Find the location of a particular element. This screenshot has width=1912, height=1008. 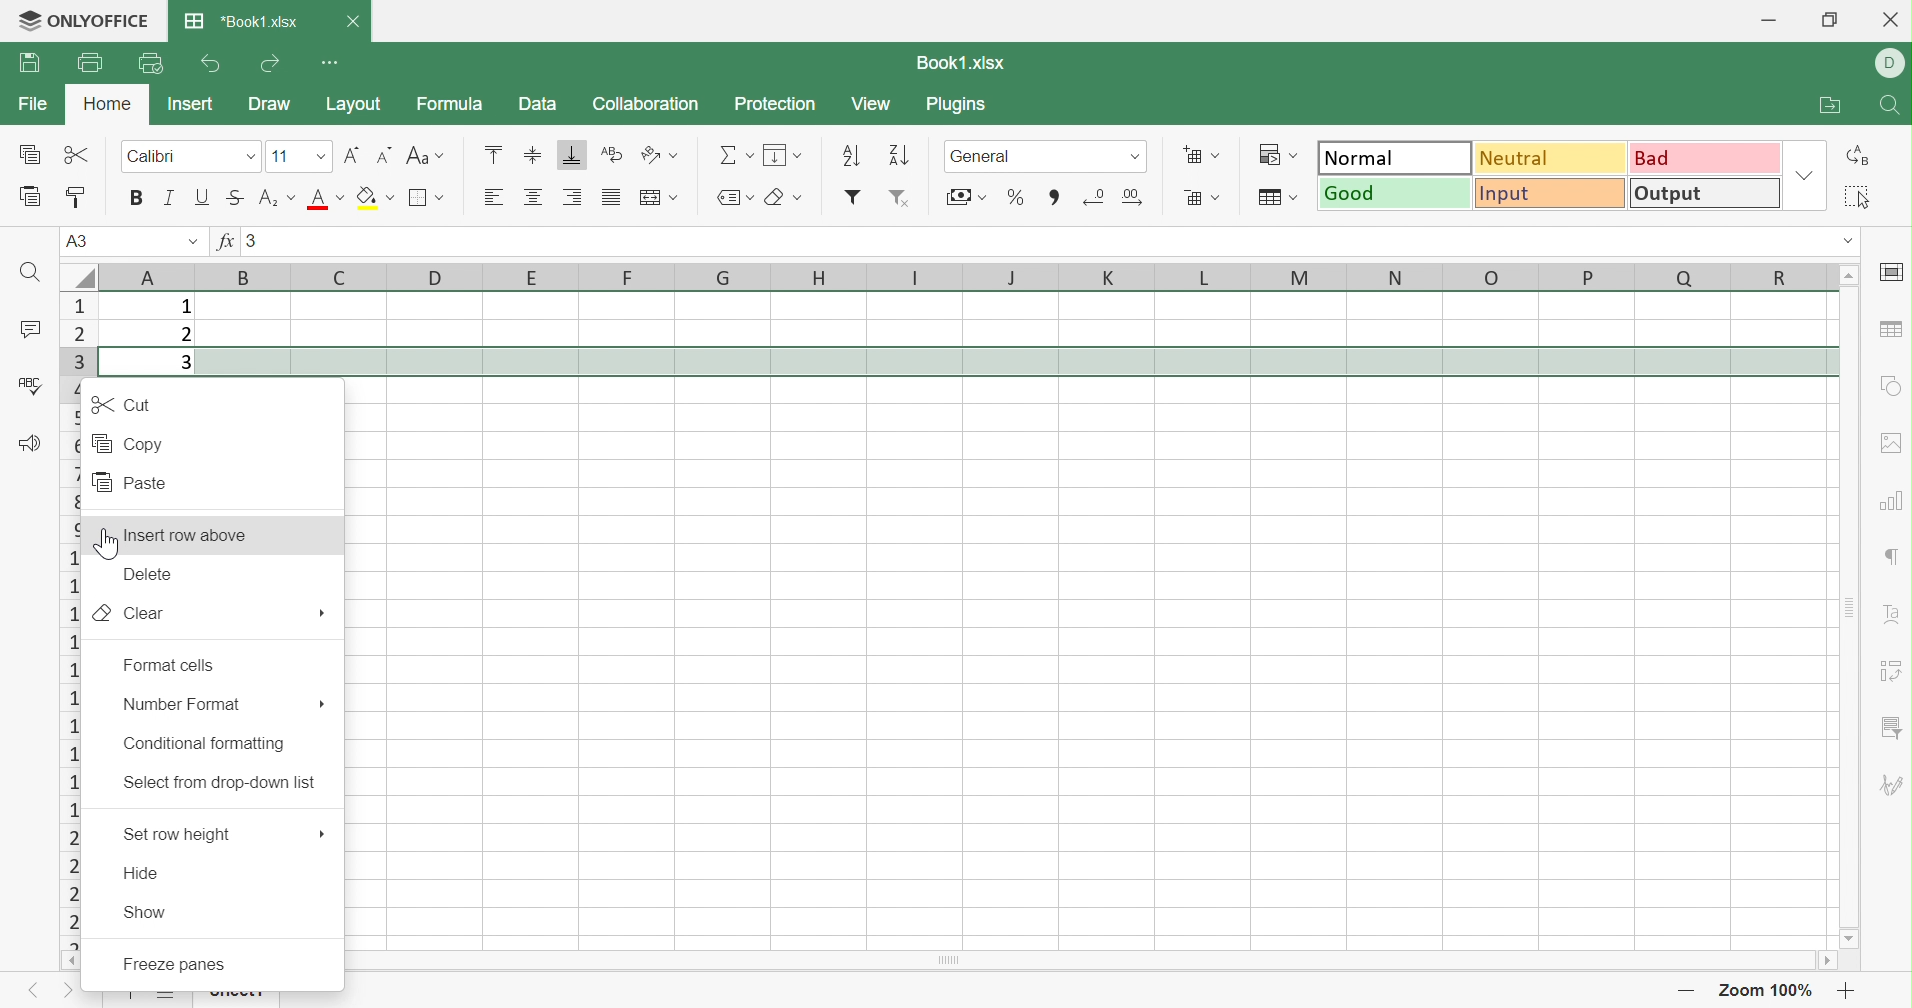

Scroll Up is located at coordinates (1849, 274).